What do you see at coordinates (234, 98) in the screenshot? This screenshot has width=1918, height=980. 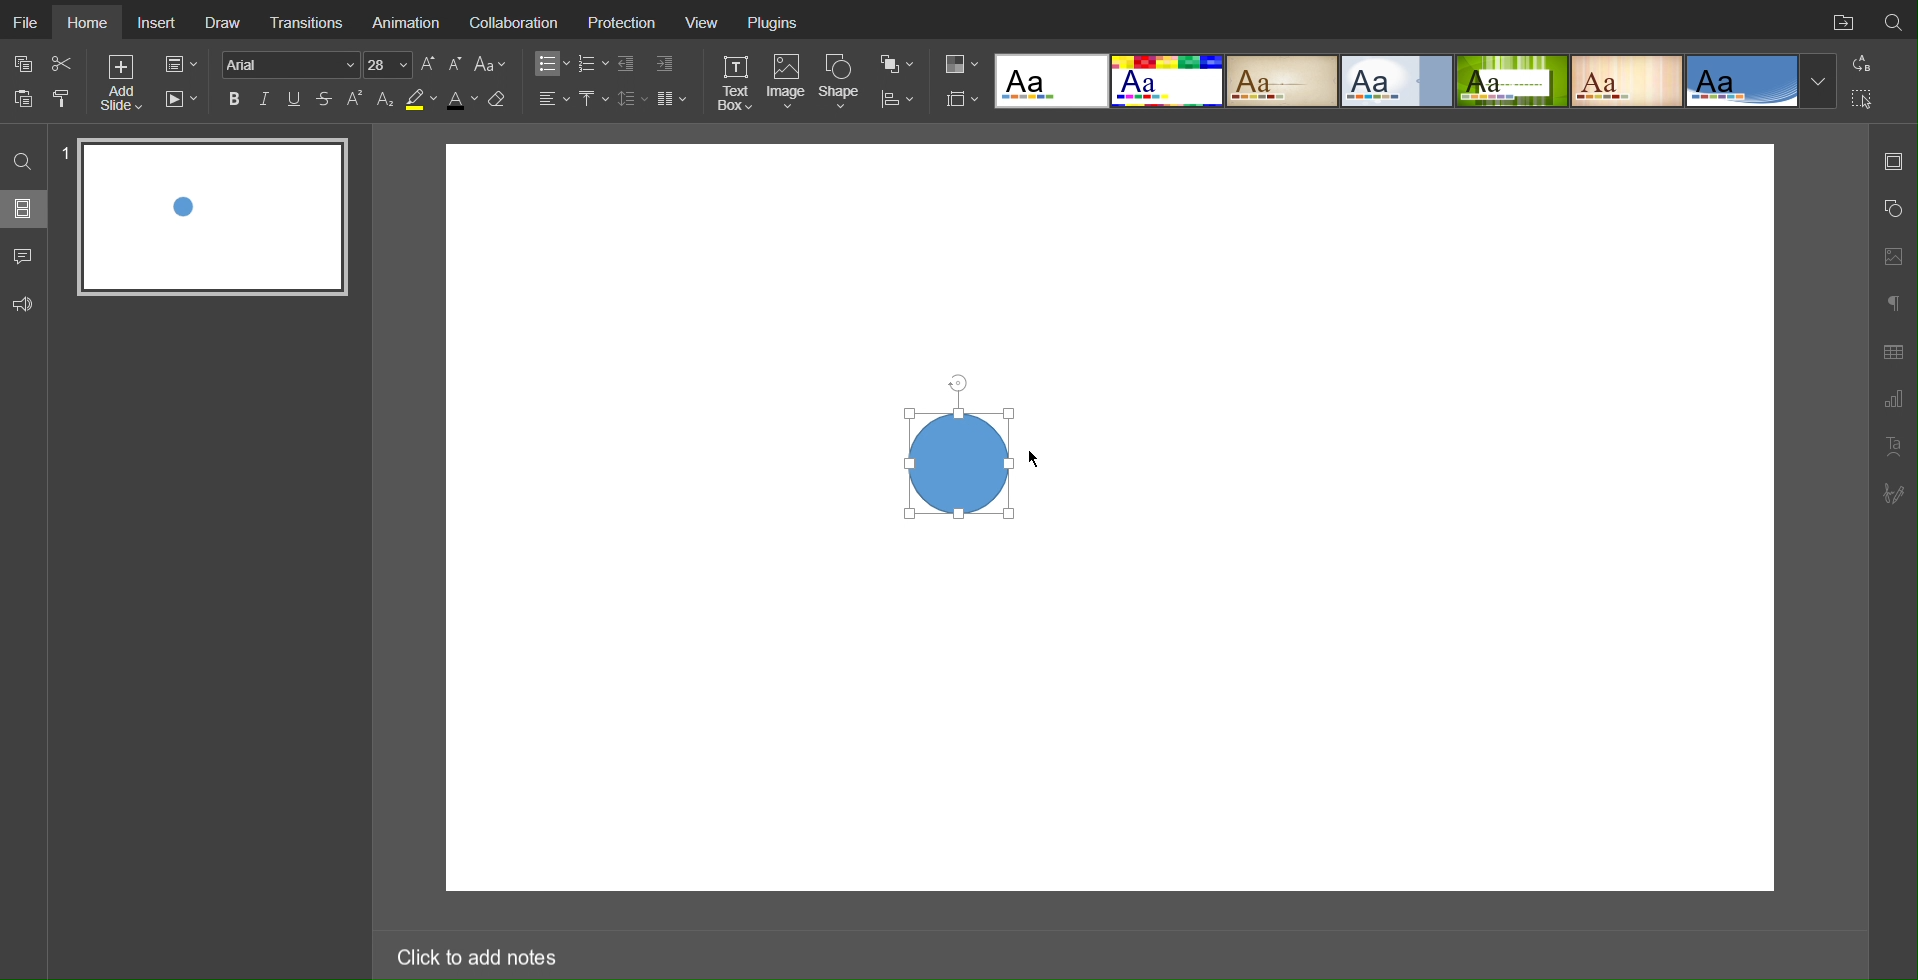 I see `Bold` at bounding box center [234, 98].